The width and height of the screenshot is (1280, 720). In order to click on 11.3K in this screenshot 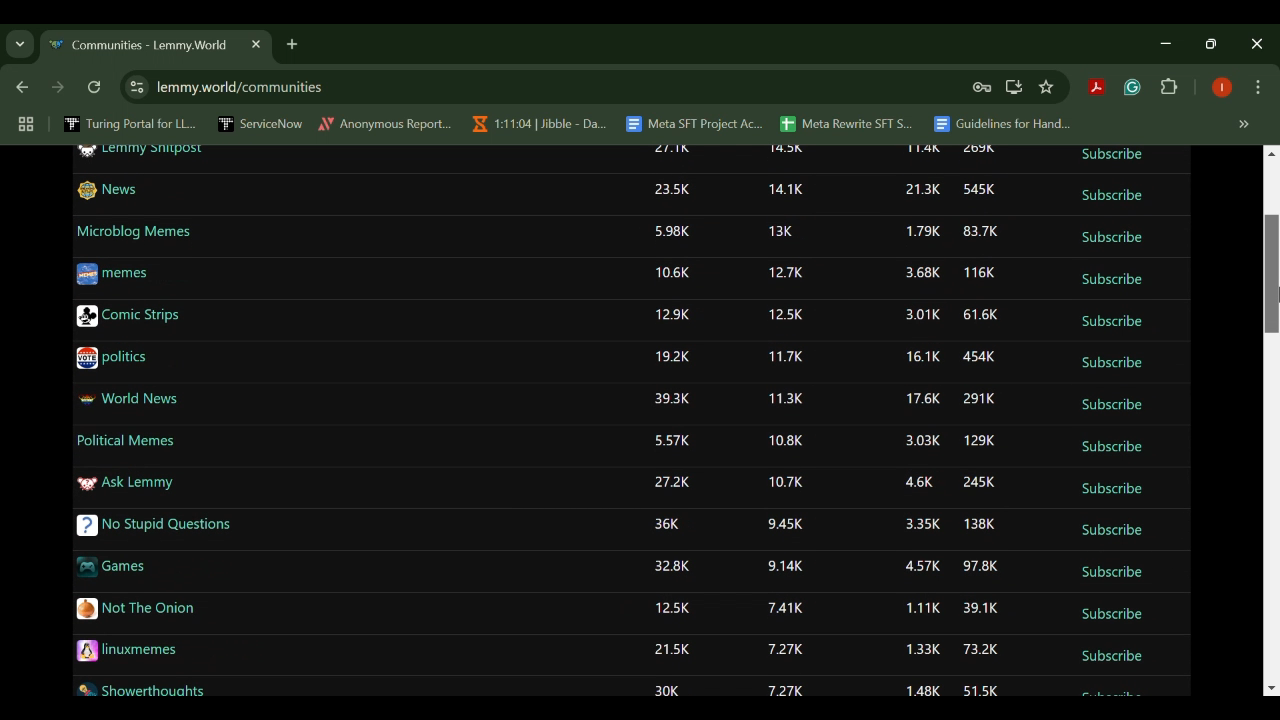, I will do `click(786, 399)`.